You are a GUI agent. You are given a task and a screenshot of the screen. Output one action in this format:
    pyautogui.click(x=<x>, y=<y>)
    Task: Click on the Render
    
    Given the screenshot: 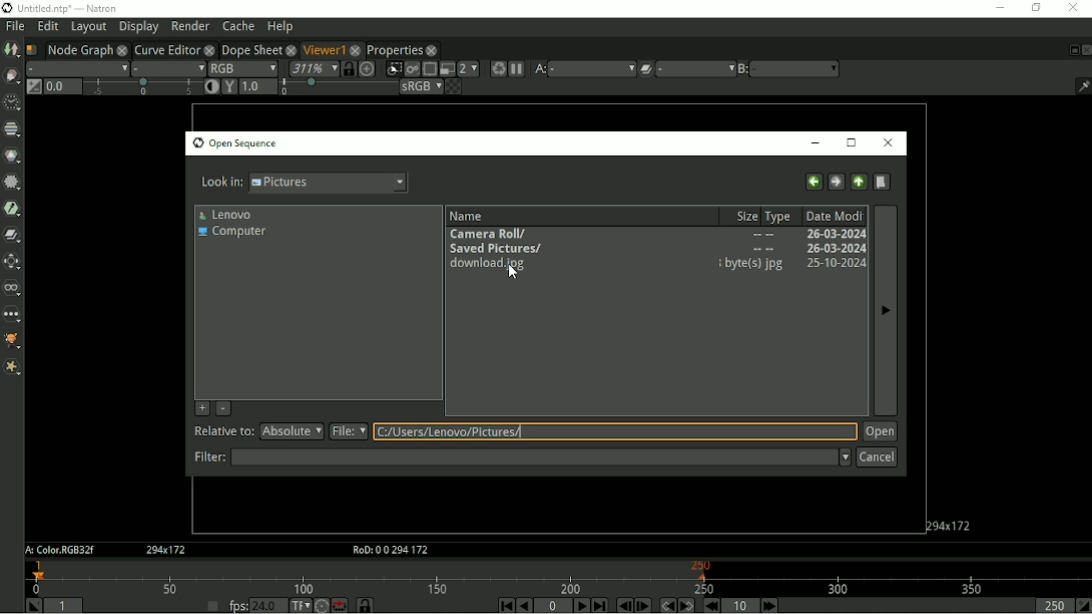 What is the action you would take?
    pyautogui.click(x=190, y=26)
    